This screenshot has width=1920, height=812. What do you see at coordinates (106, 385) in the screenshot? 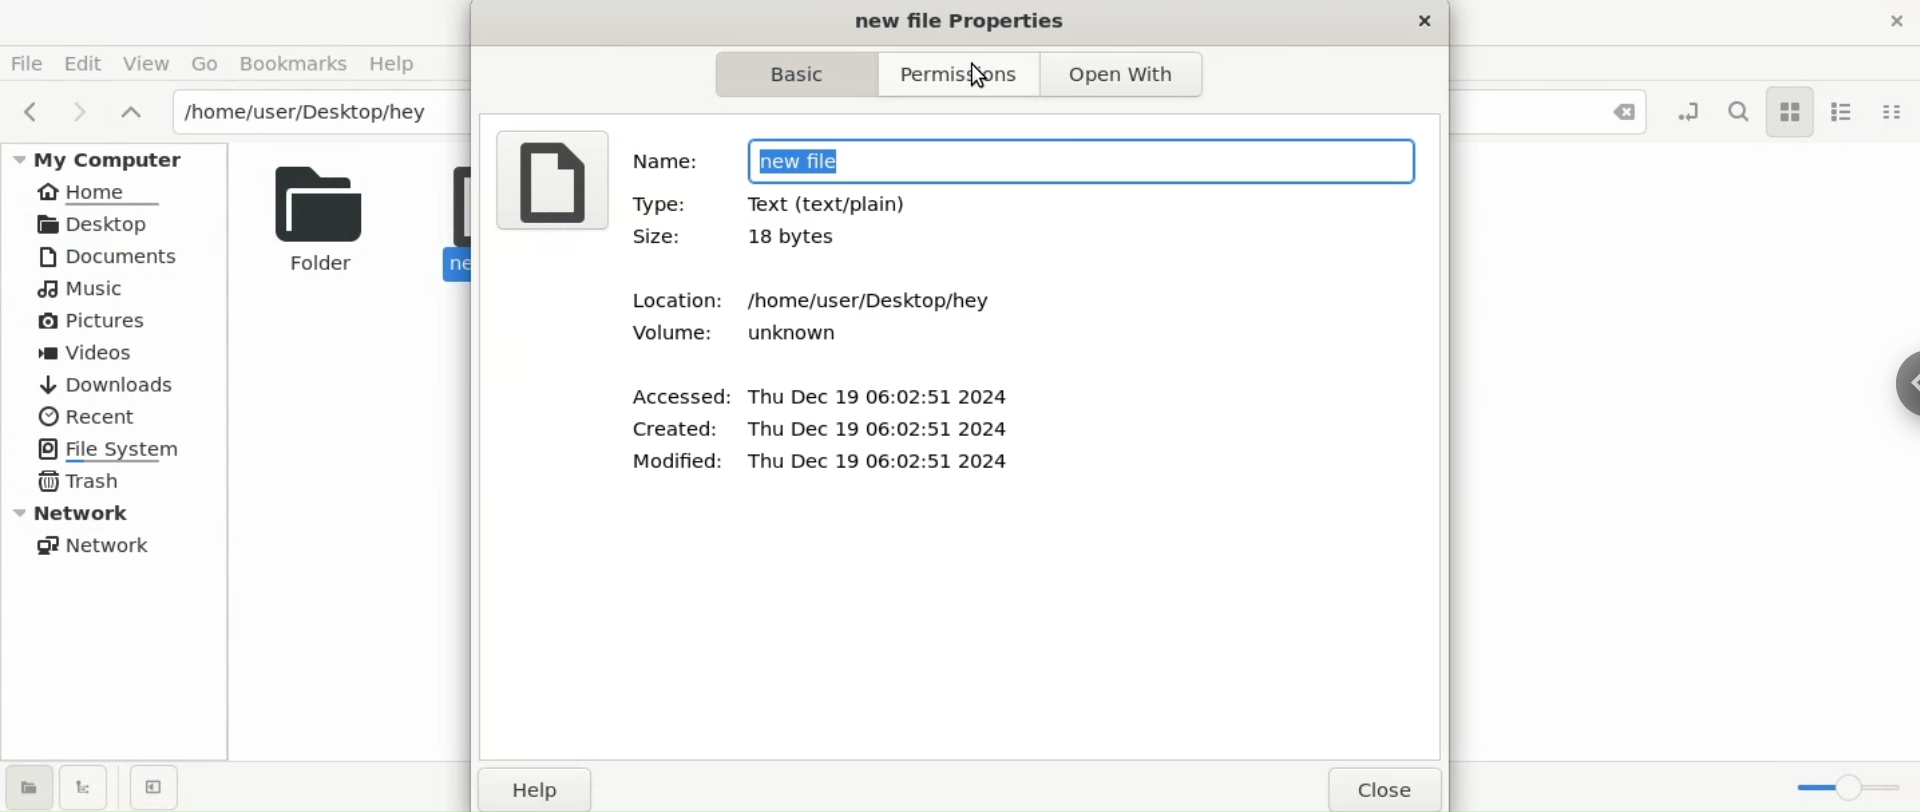
I see `Downloads` at bounding box center [106, 385].